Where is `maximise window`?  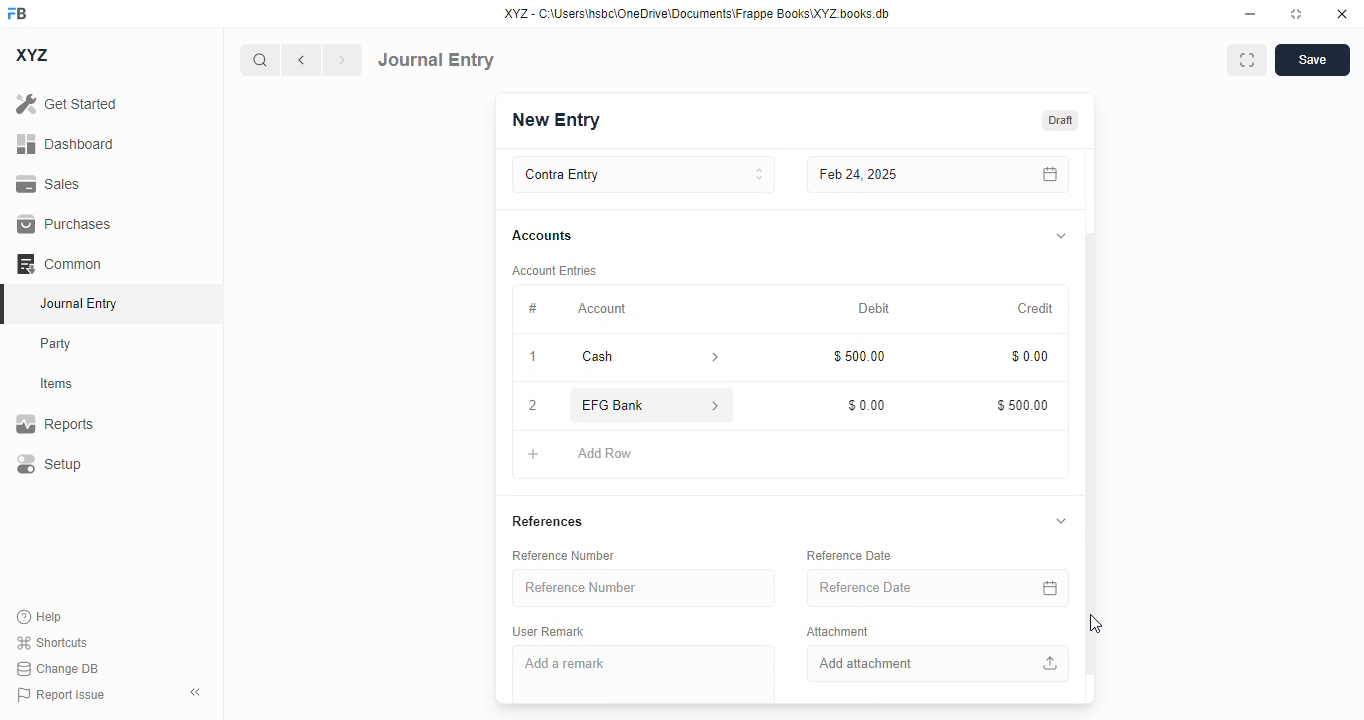
maximise window is located at coordinates (1247, 60).